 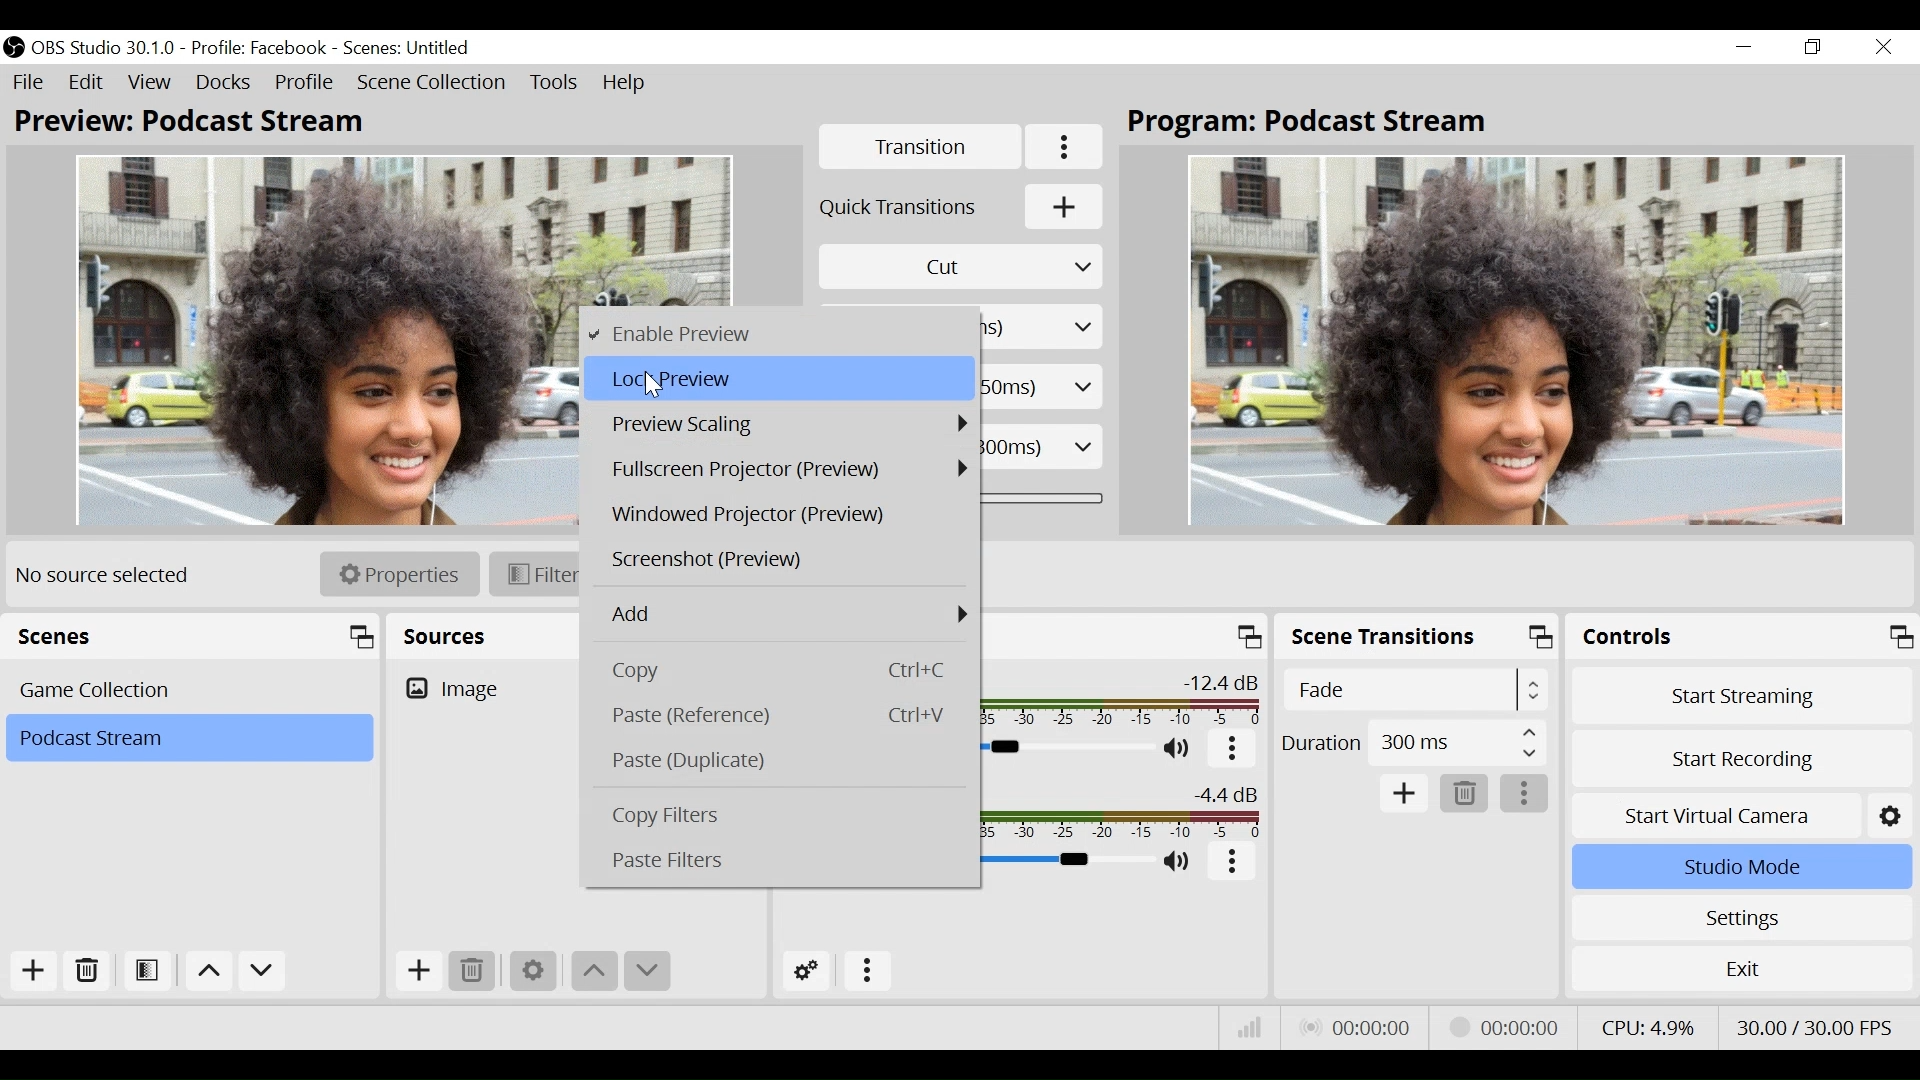 I want to click on Exit, so click(x=1742, y=967).